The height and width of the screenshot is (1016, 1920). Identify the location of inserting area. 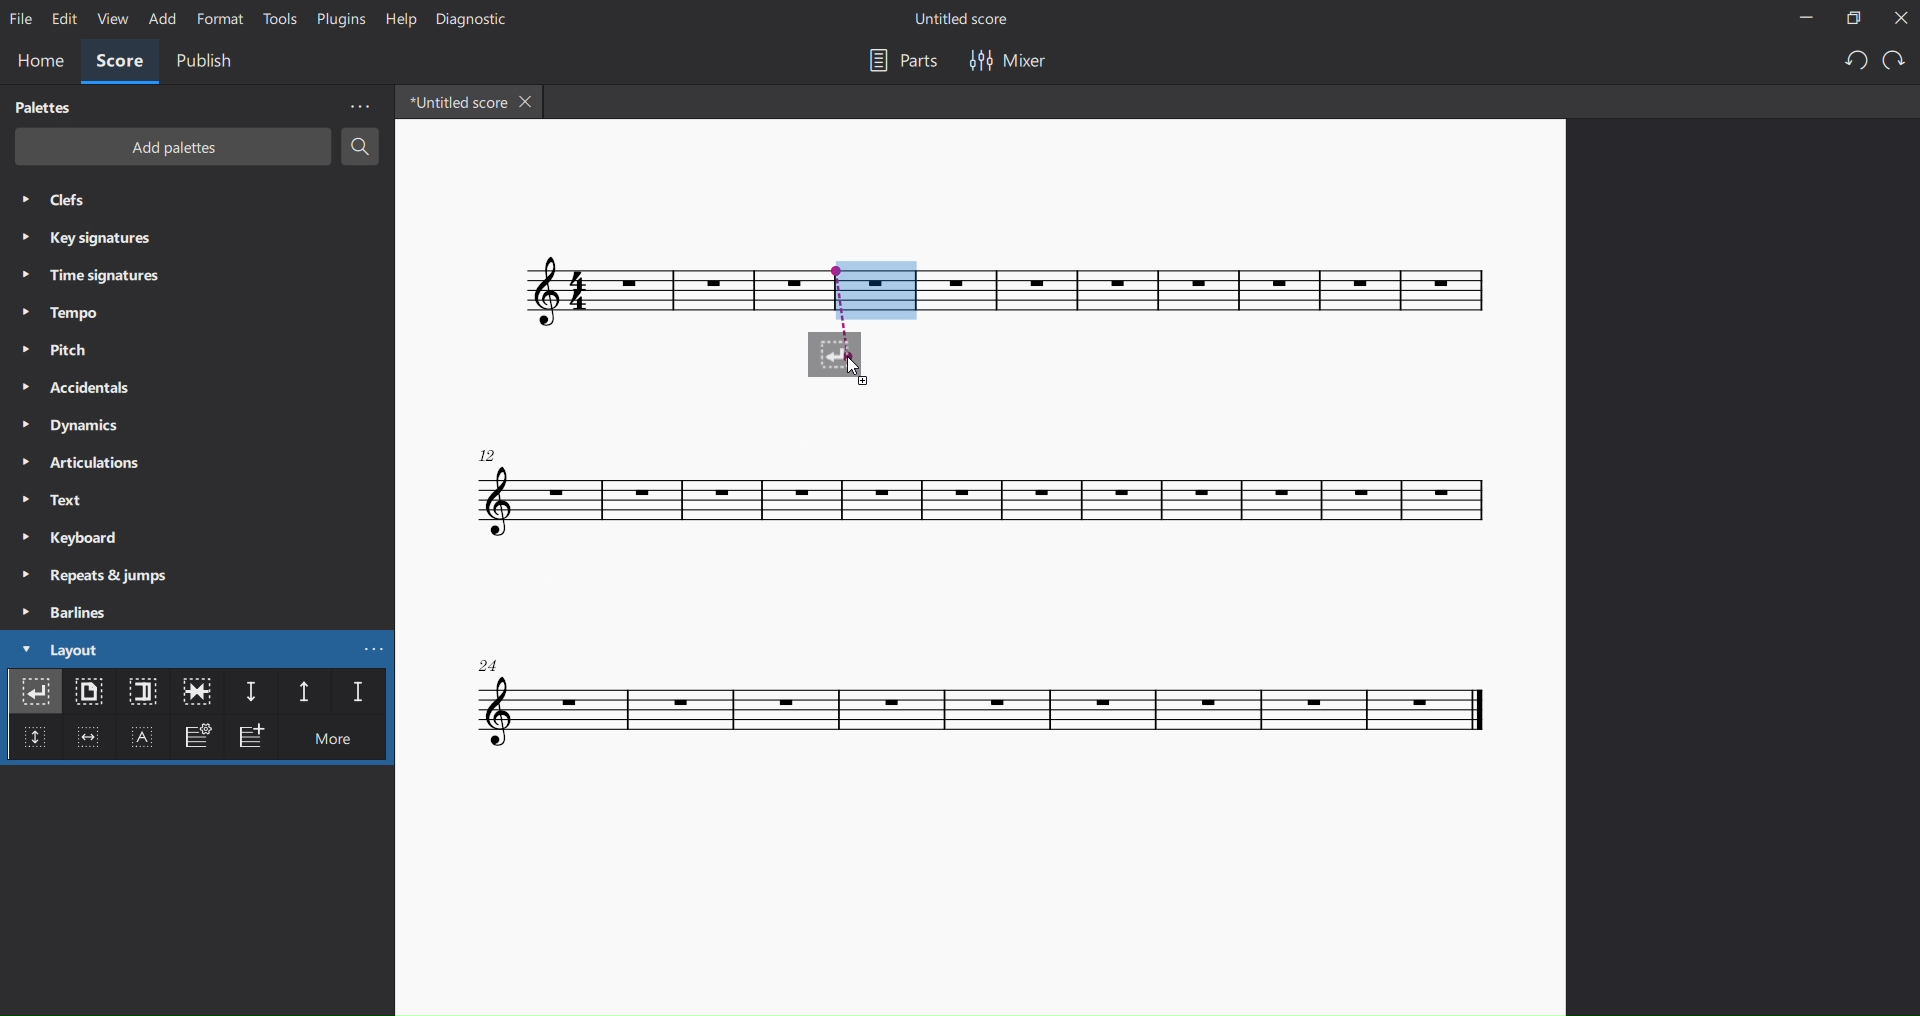
(856, 312).